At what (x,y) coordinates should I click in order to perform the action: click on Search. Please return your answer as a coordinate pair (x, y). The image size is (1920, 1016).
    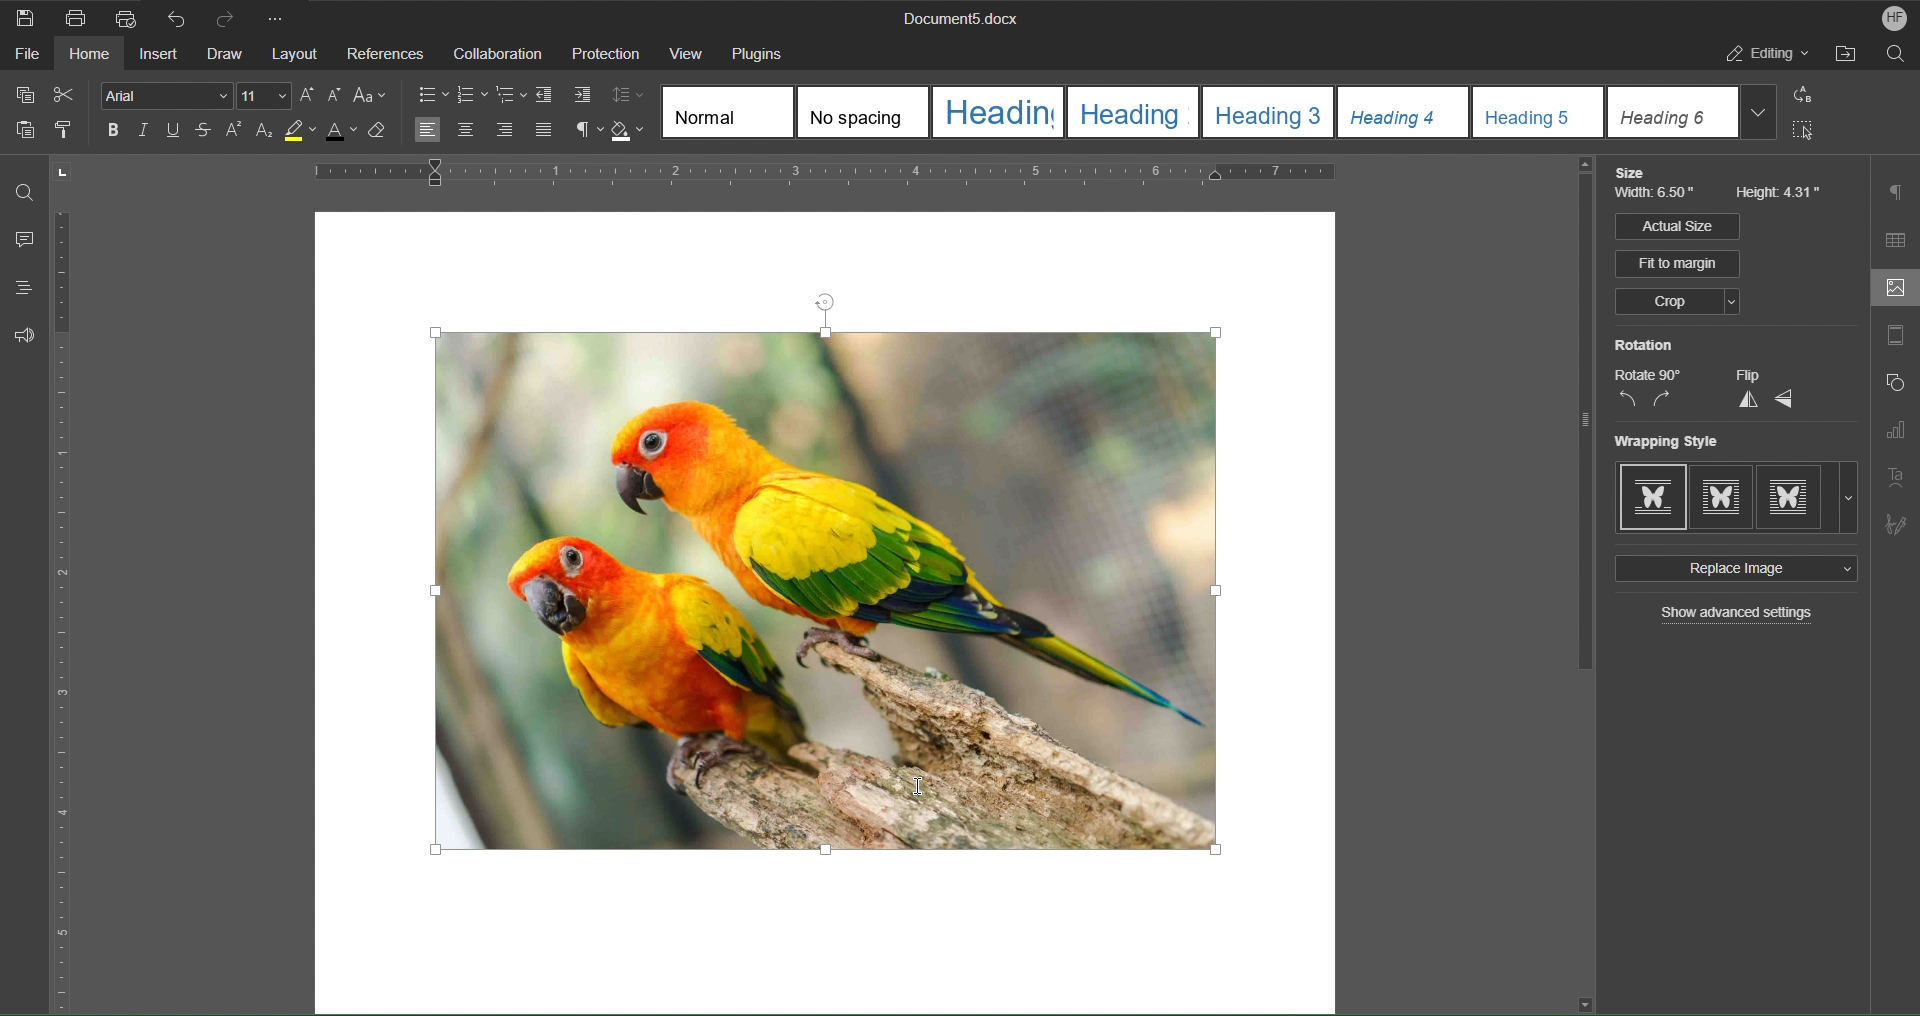
    Looking at the image, I should click on (1896, 57).